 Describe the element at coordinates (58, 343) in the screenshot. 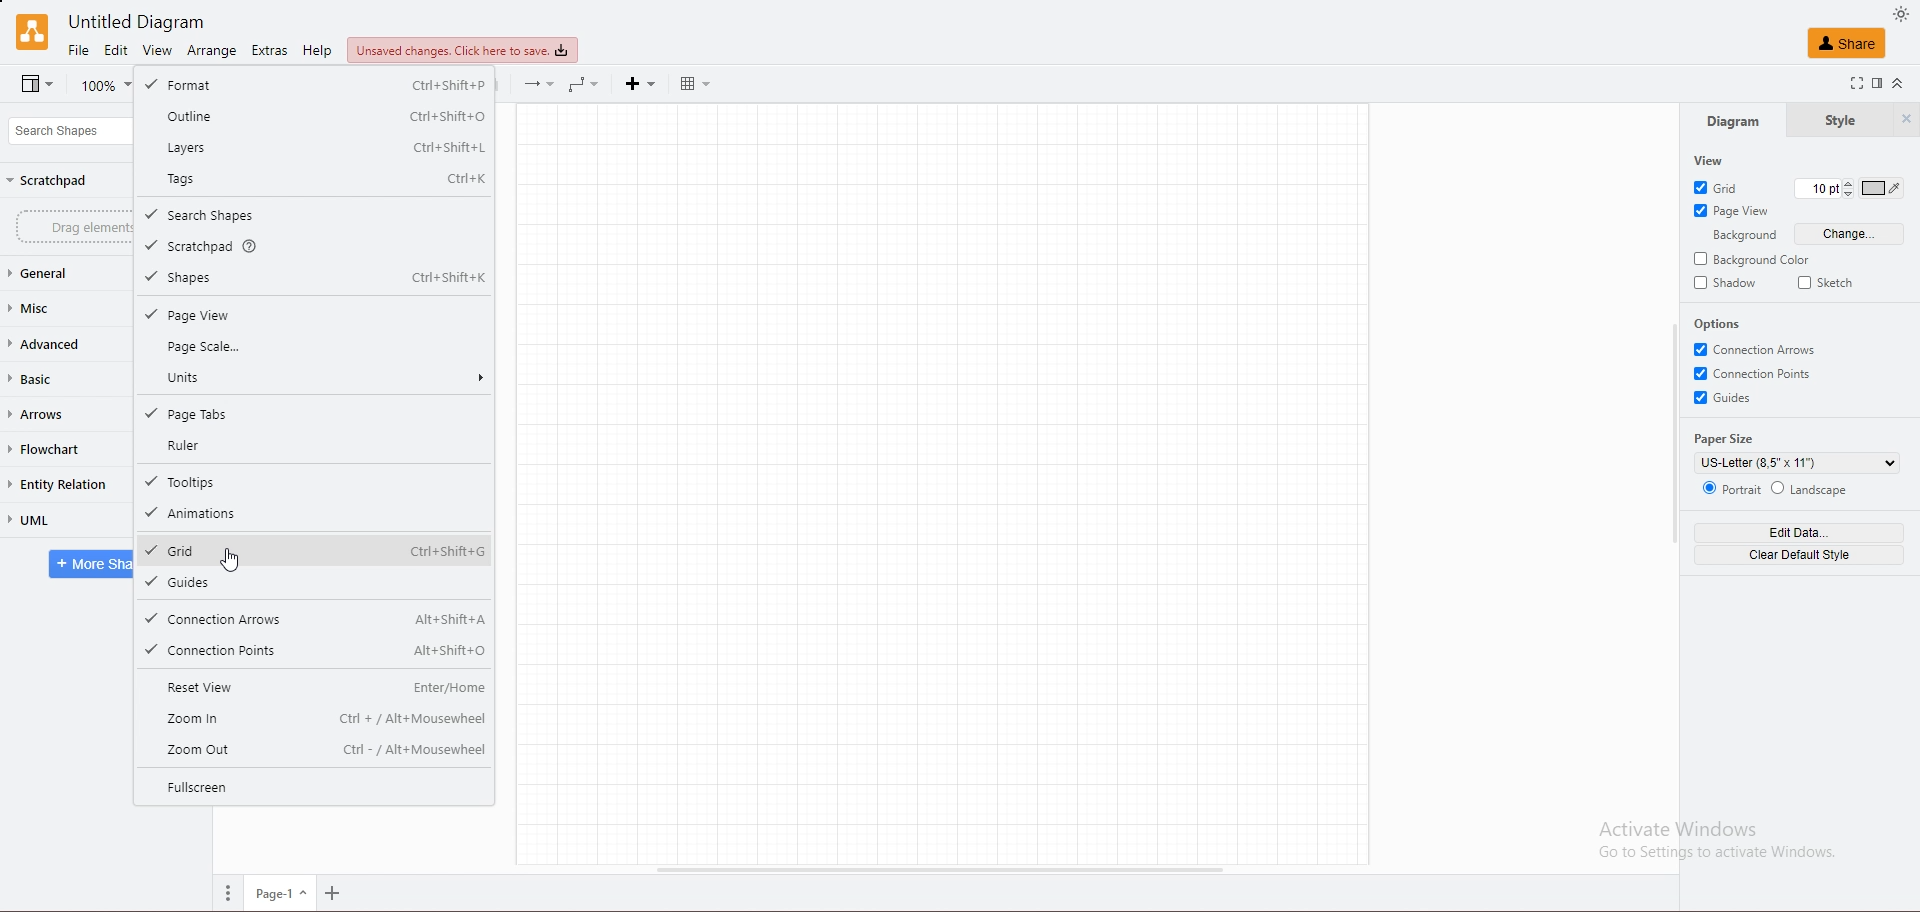

I see `advanced` at that location.